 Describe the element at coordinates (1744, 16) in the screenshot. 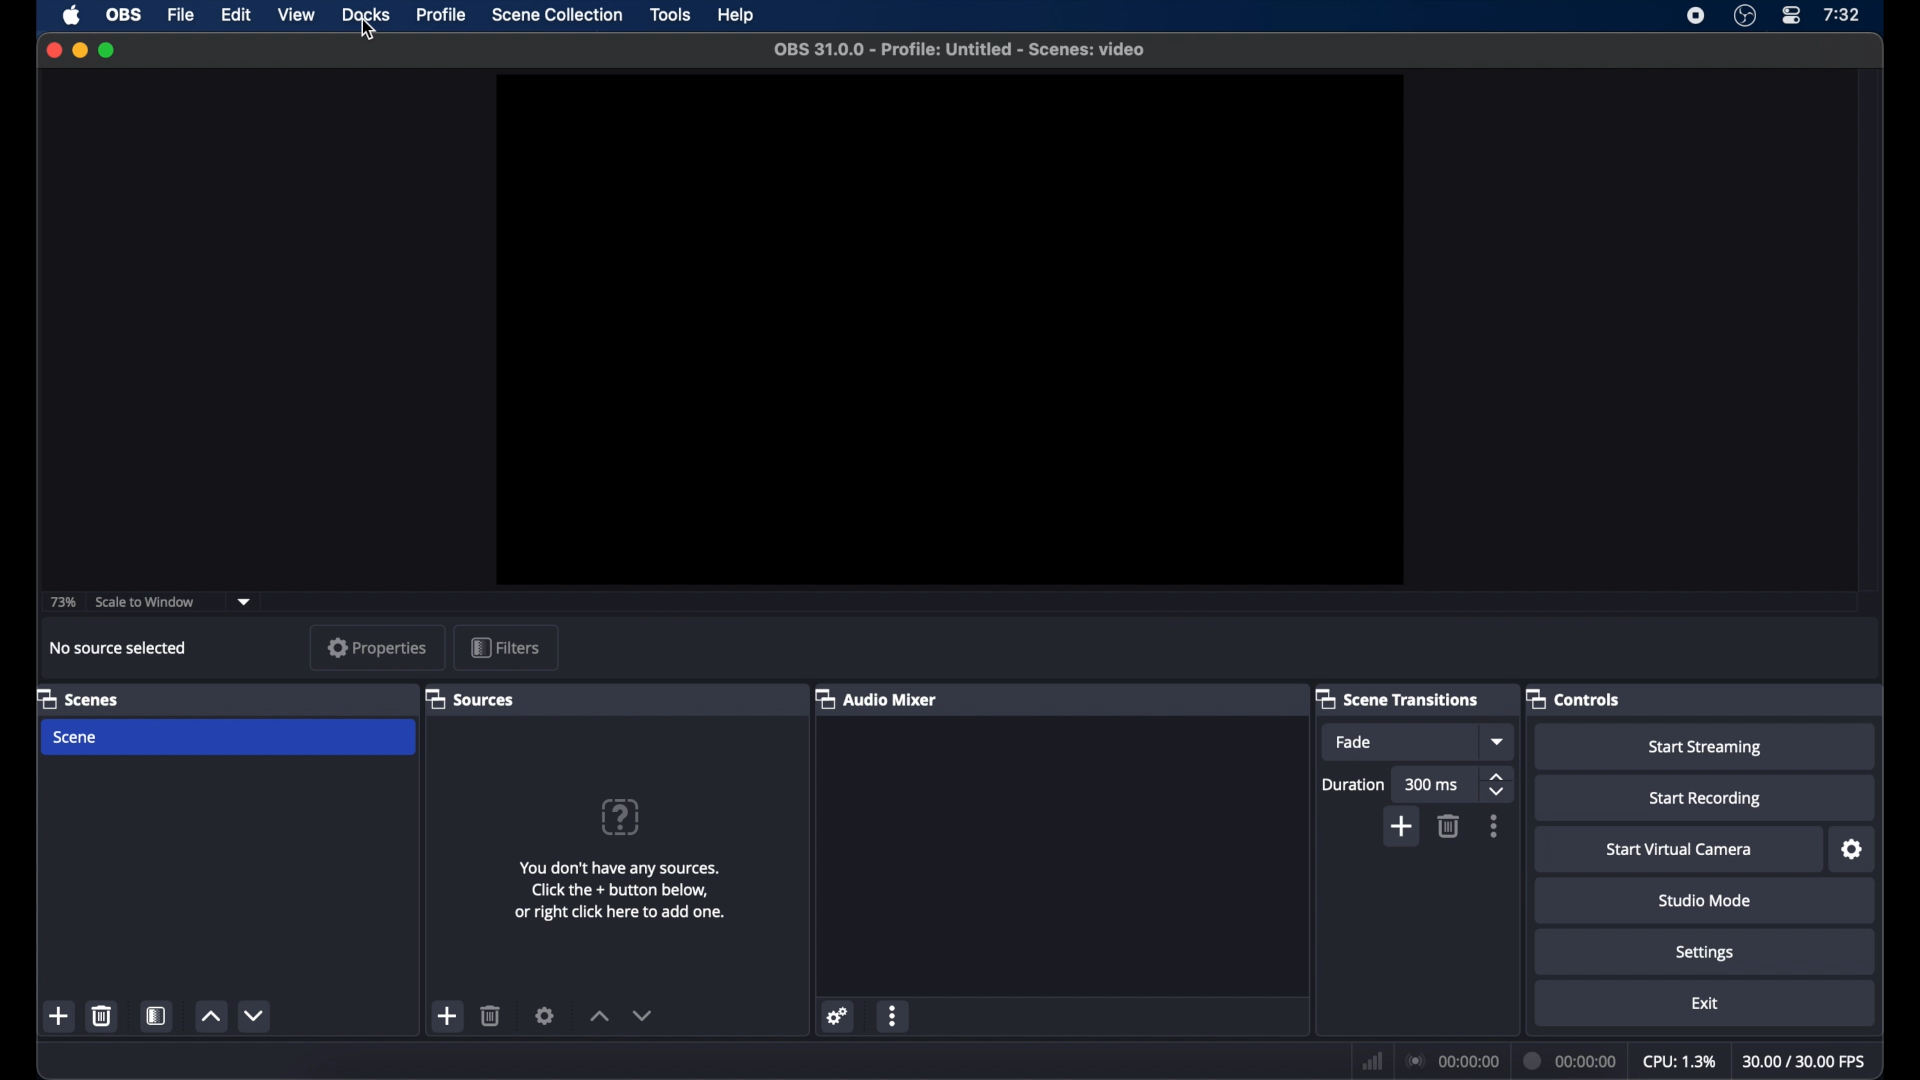

I see `obs studio` at that location.